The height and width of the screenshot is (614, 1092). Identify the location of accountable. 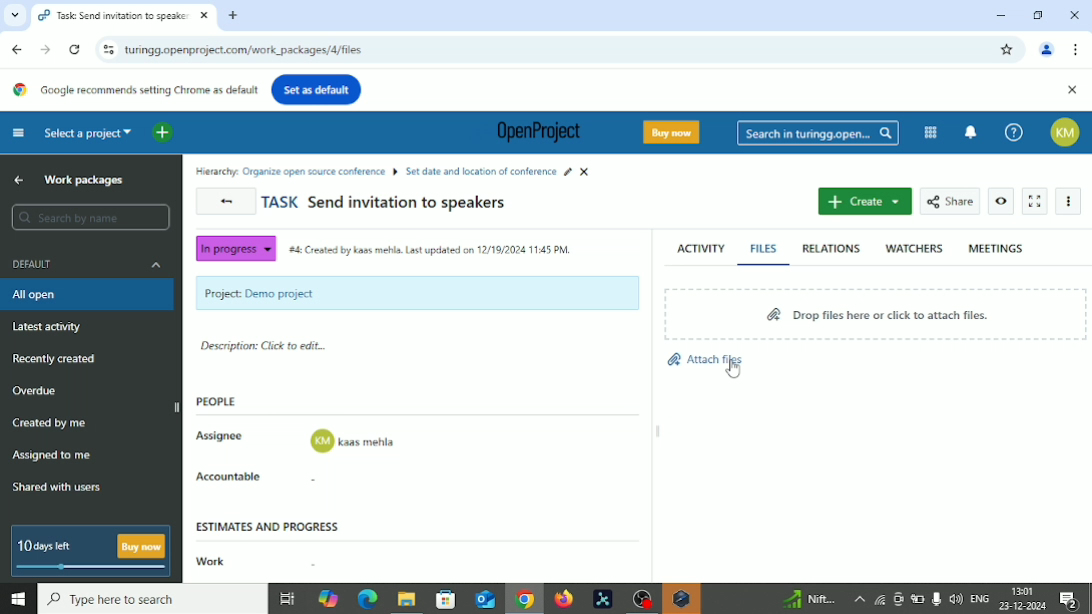
(354, 481).